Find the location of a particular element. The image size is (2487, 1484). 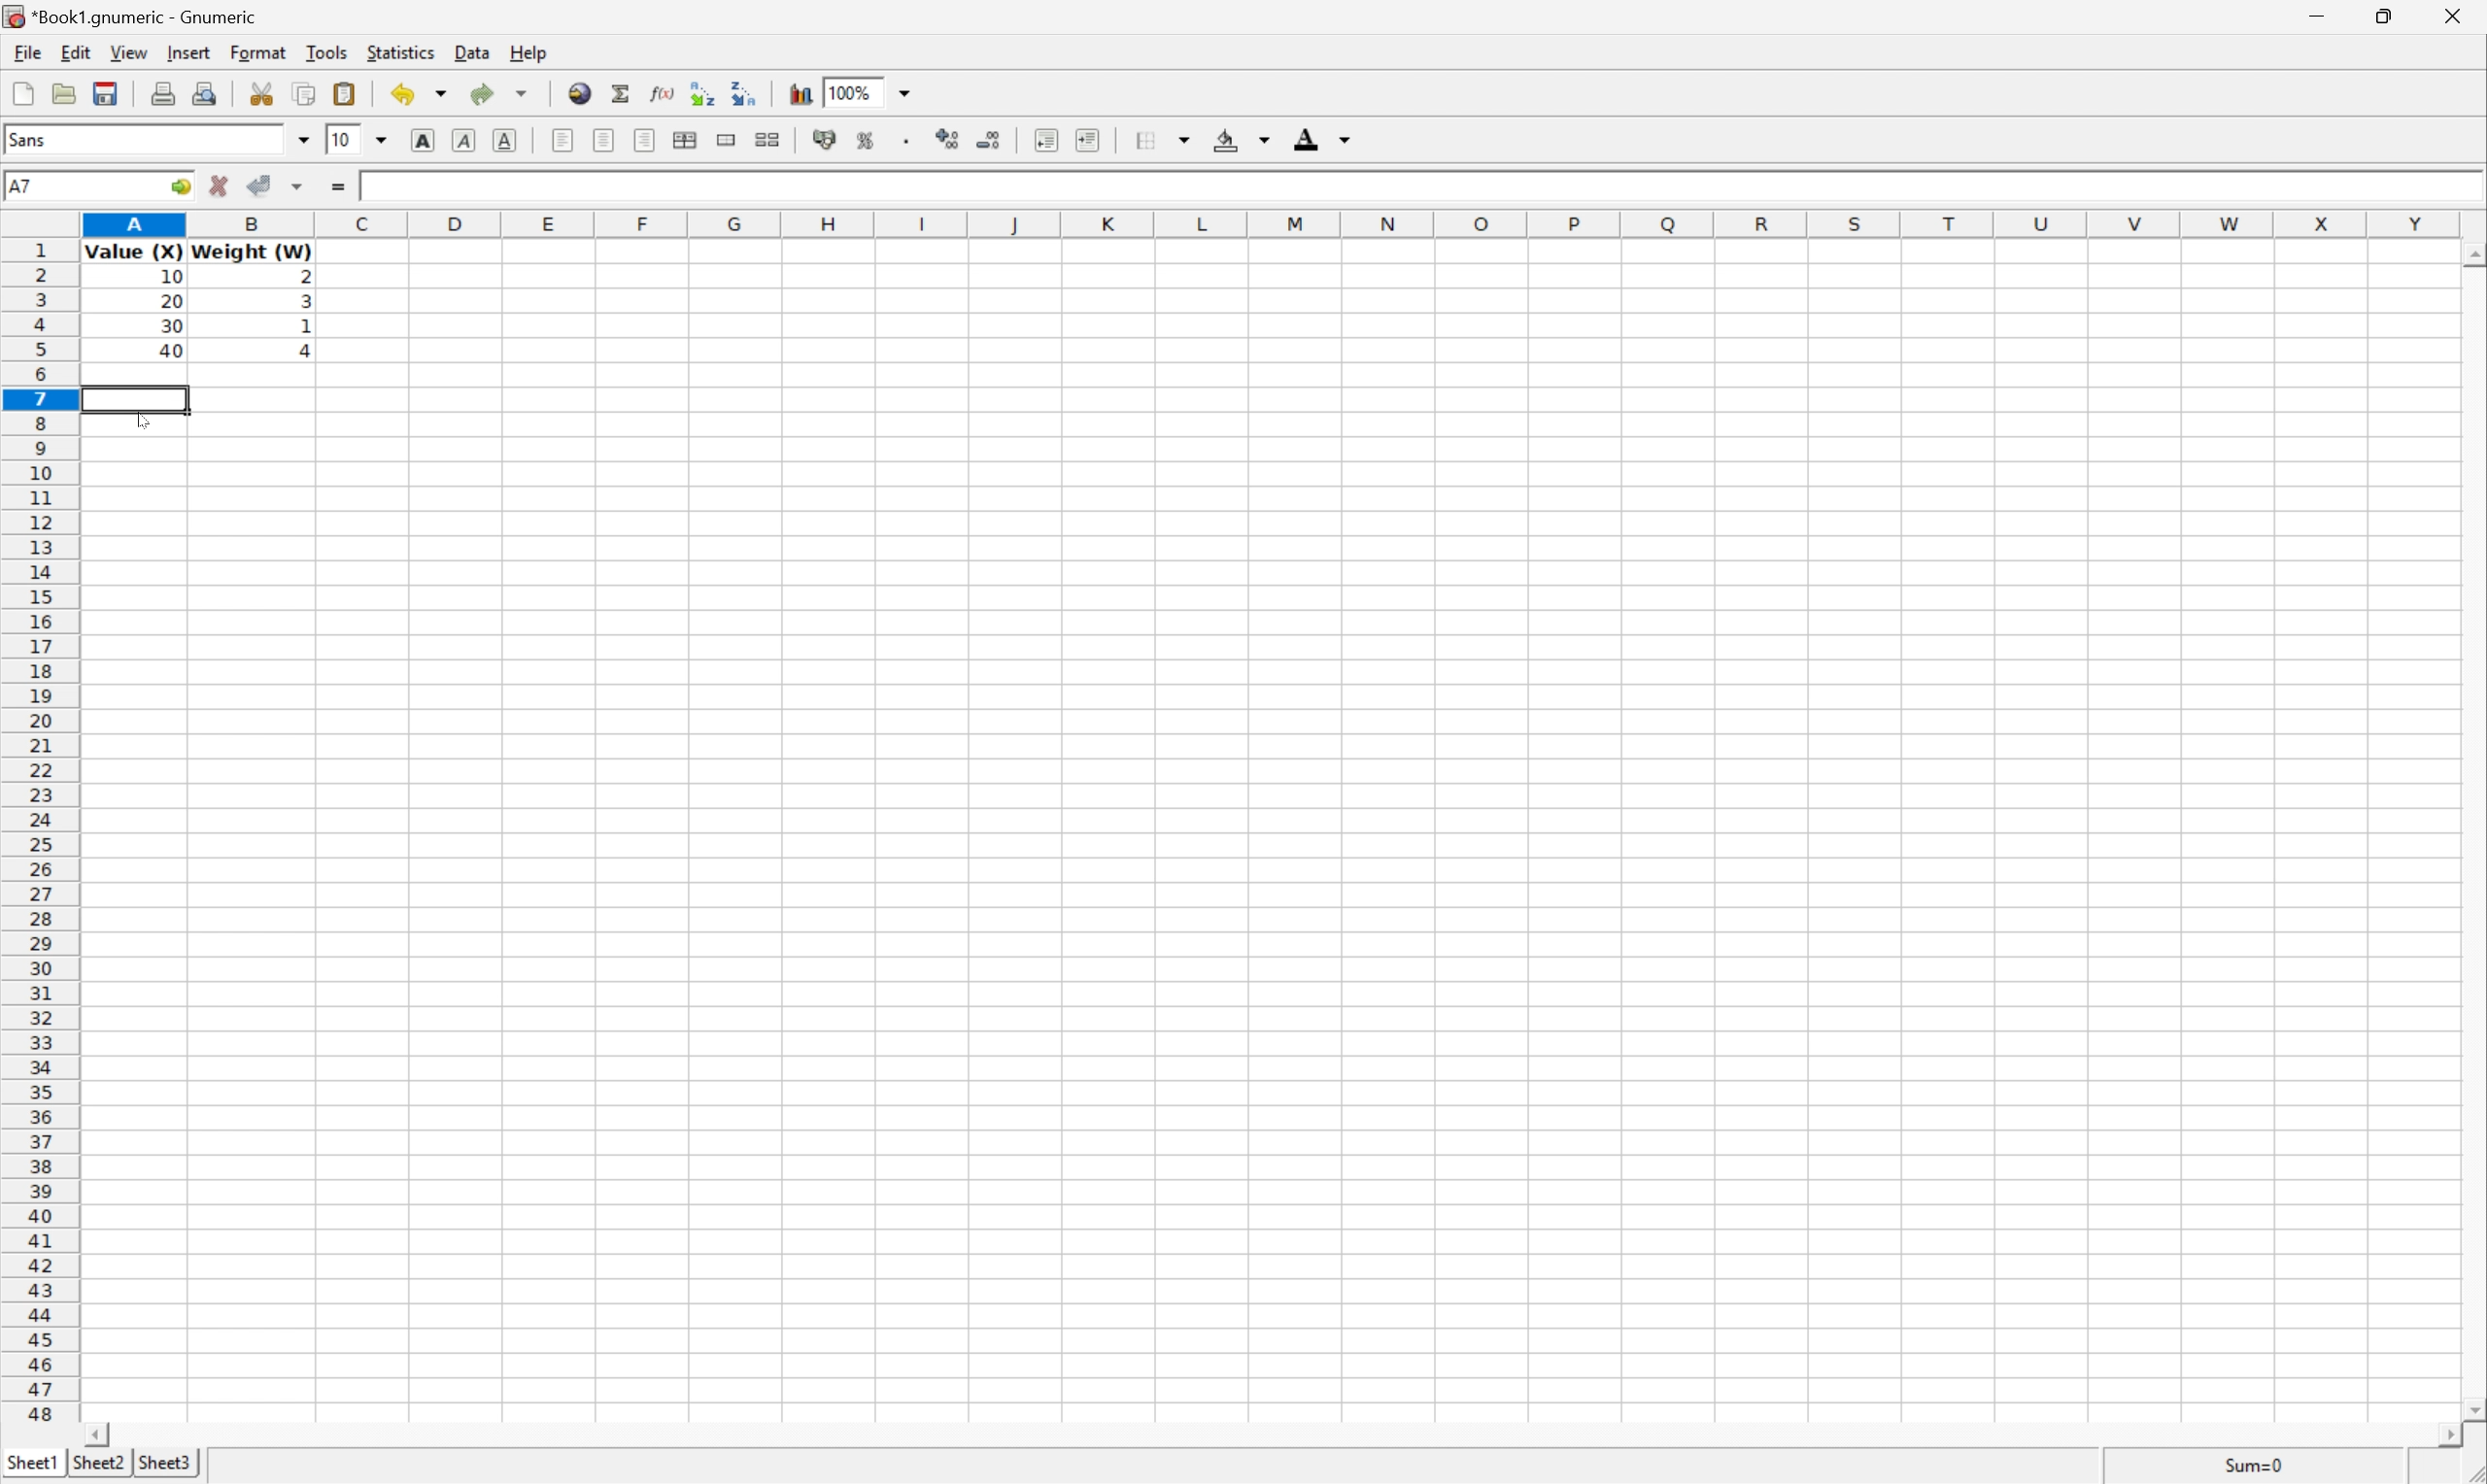

Center horizontally across the selection is located at coordinates (687, 138).